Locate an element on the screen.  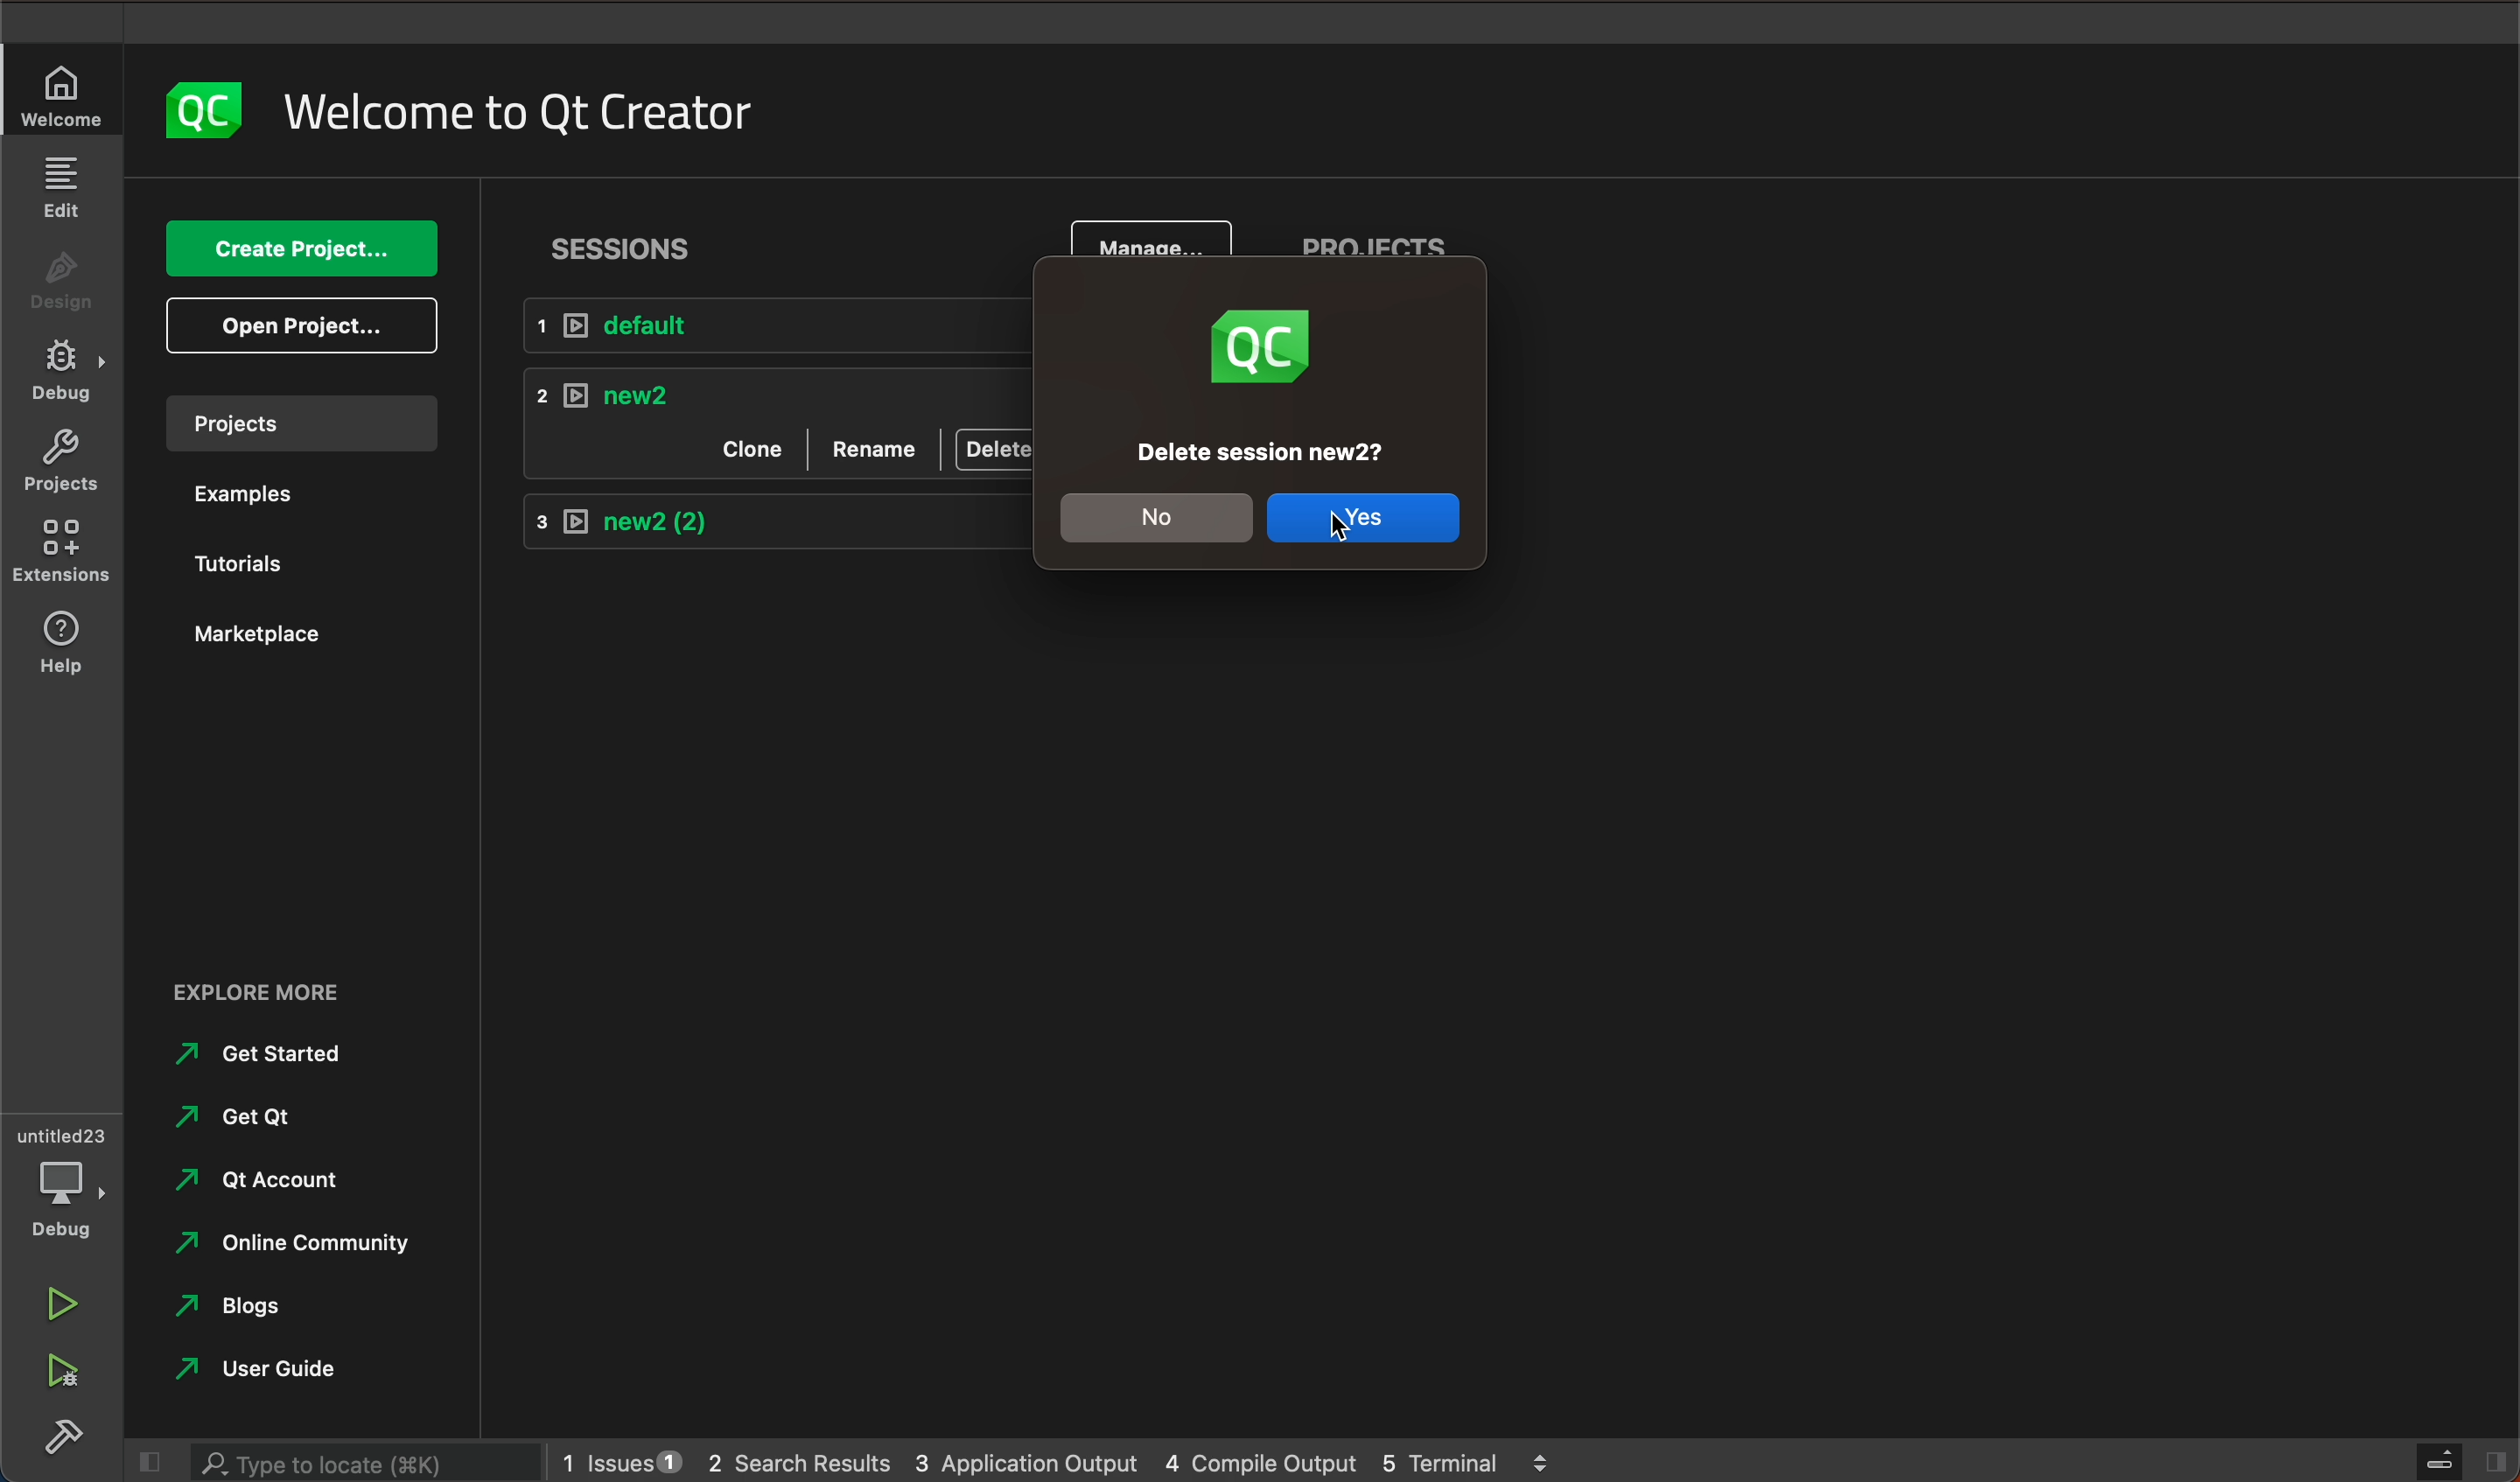
EXPLORE MORE is located at coordinates (259, 990).